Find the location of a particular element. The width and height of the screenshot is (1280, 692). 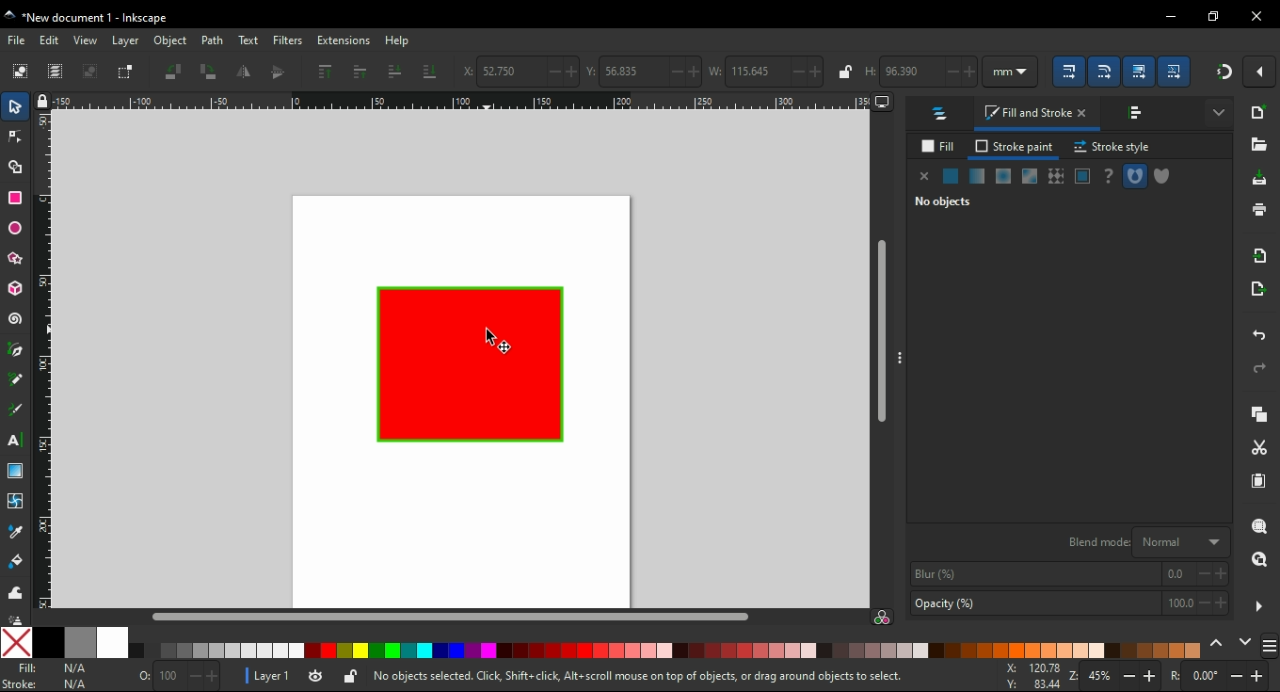

units is located at coordinates (1013, 71).